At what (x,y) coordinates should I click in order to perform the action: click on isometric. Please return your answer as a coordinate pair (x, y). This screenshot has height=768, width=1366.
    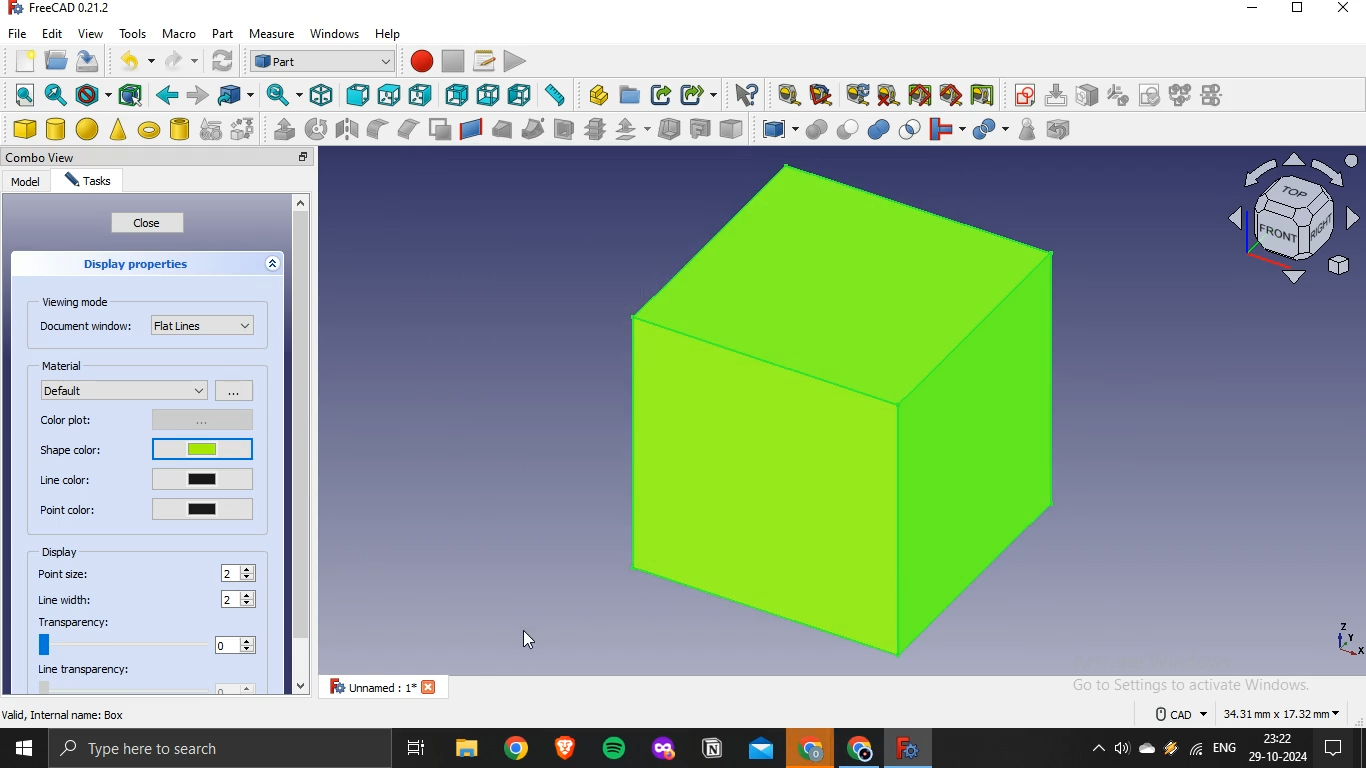
    Looking at the image, I should click on (321, 94).